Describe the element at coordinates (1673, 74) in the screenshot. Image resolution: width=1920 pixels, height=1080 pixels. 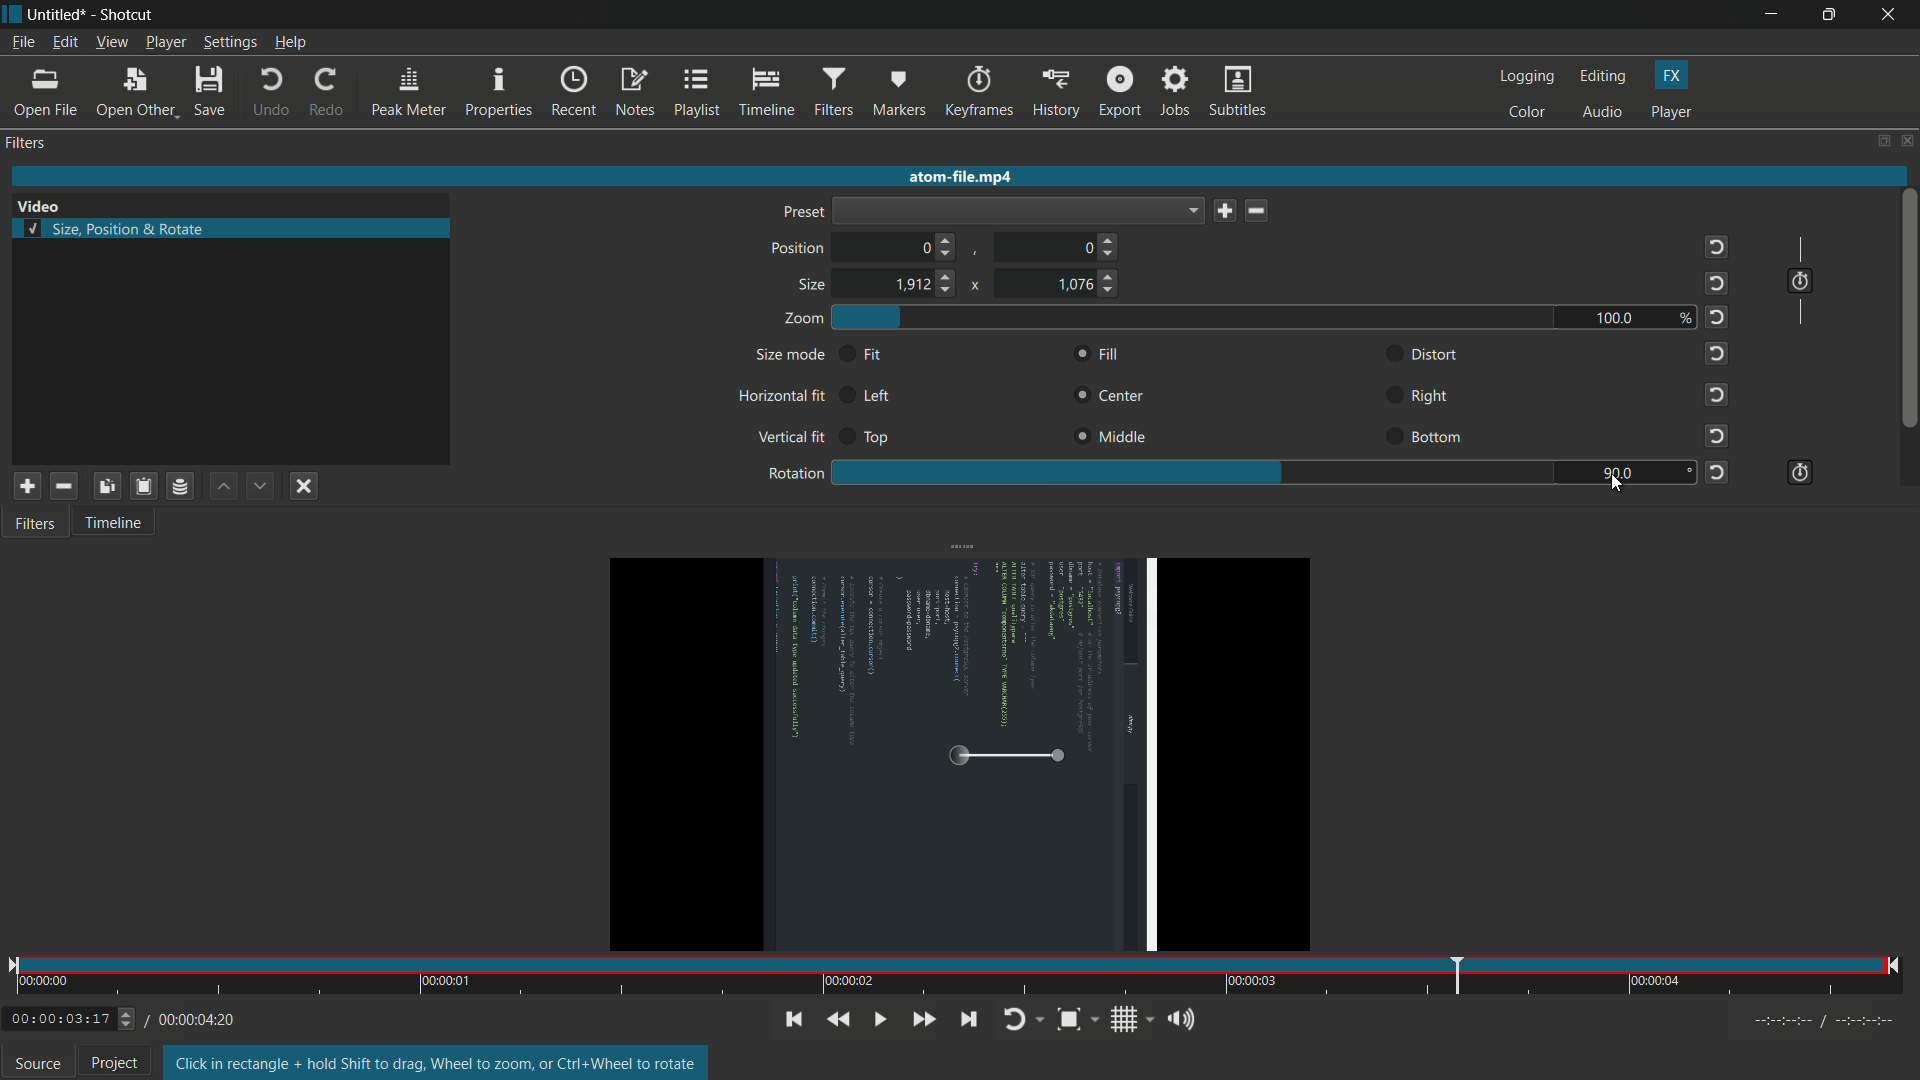
I see `fx` at that location.